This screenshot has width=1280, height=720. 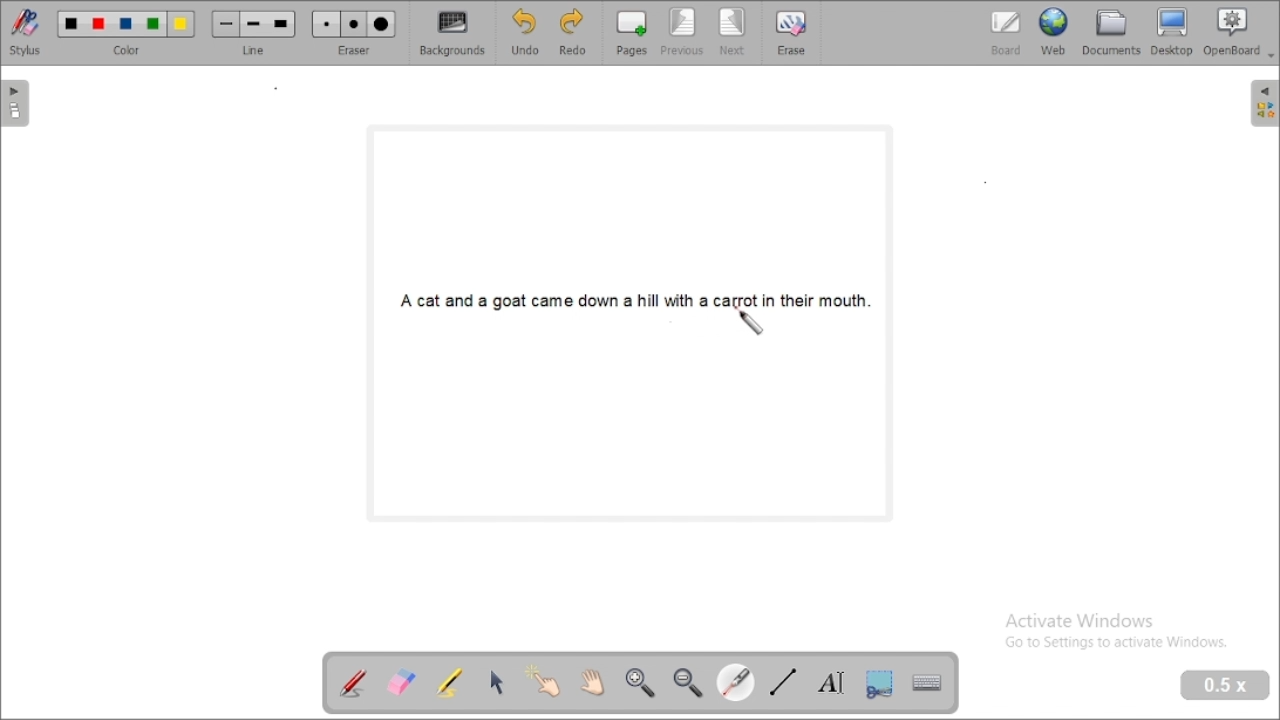 I want to click on stylus, so click(x=26, y=33).